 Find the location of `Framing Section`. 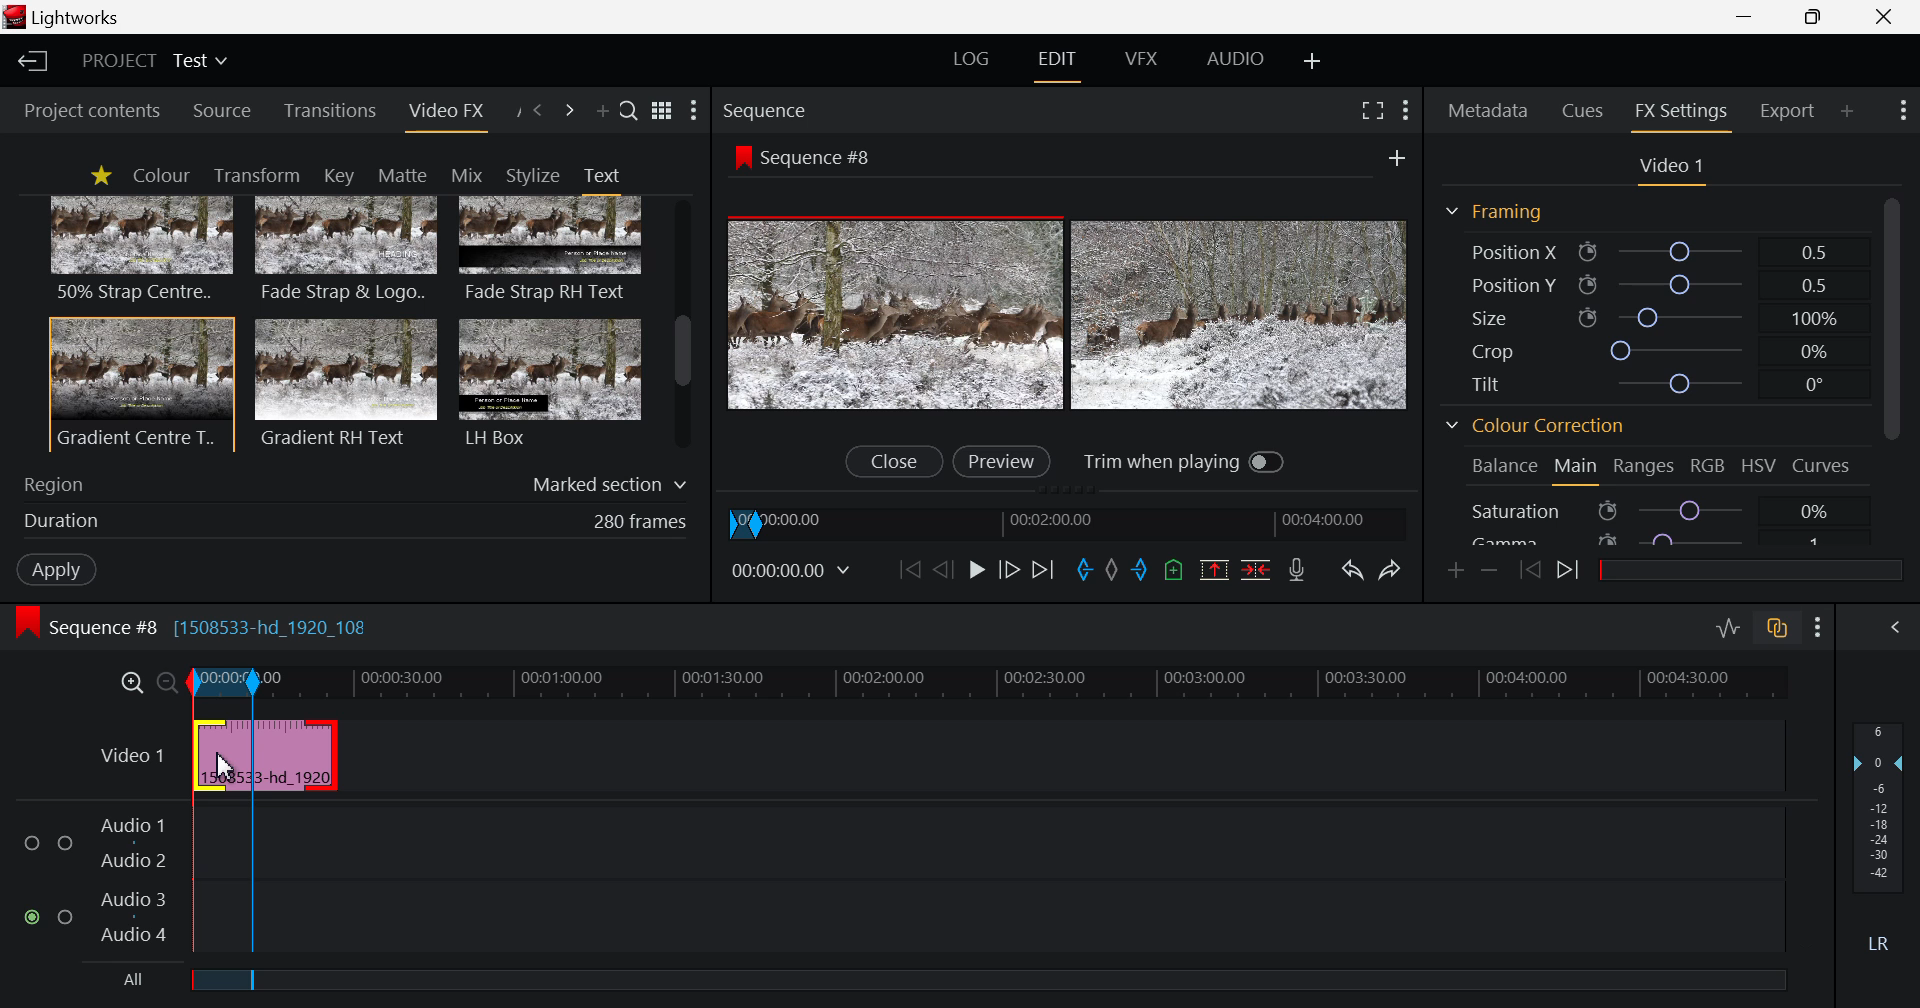

Framing Section is located at coordinates (1502, 211).